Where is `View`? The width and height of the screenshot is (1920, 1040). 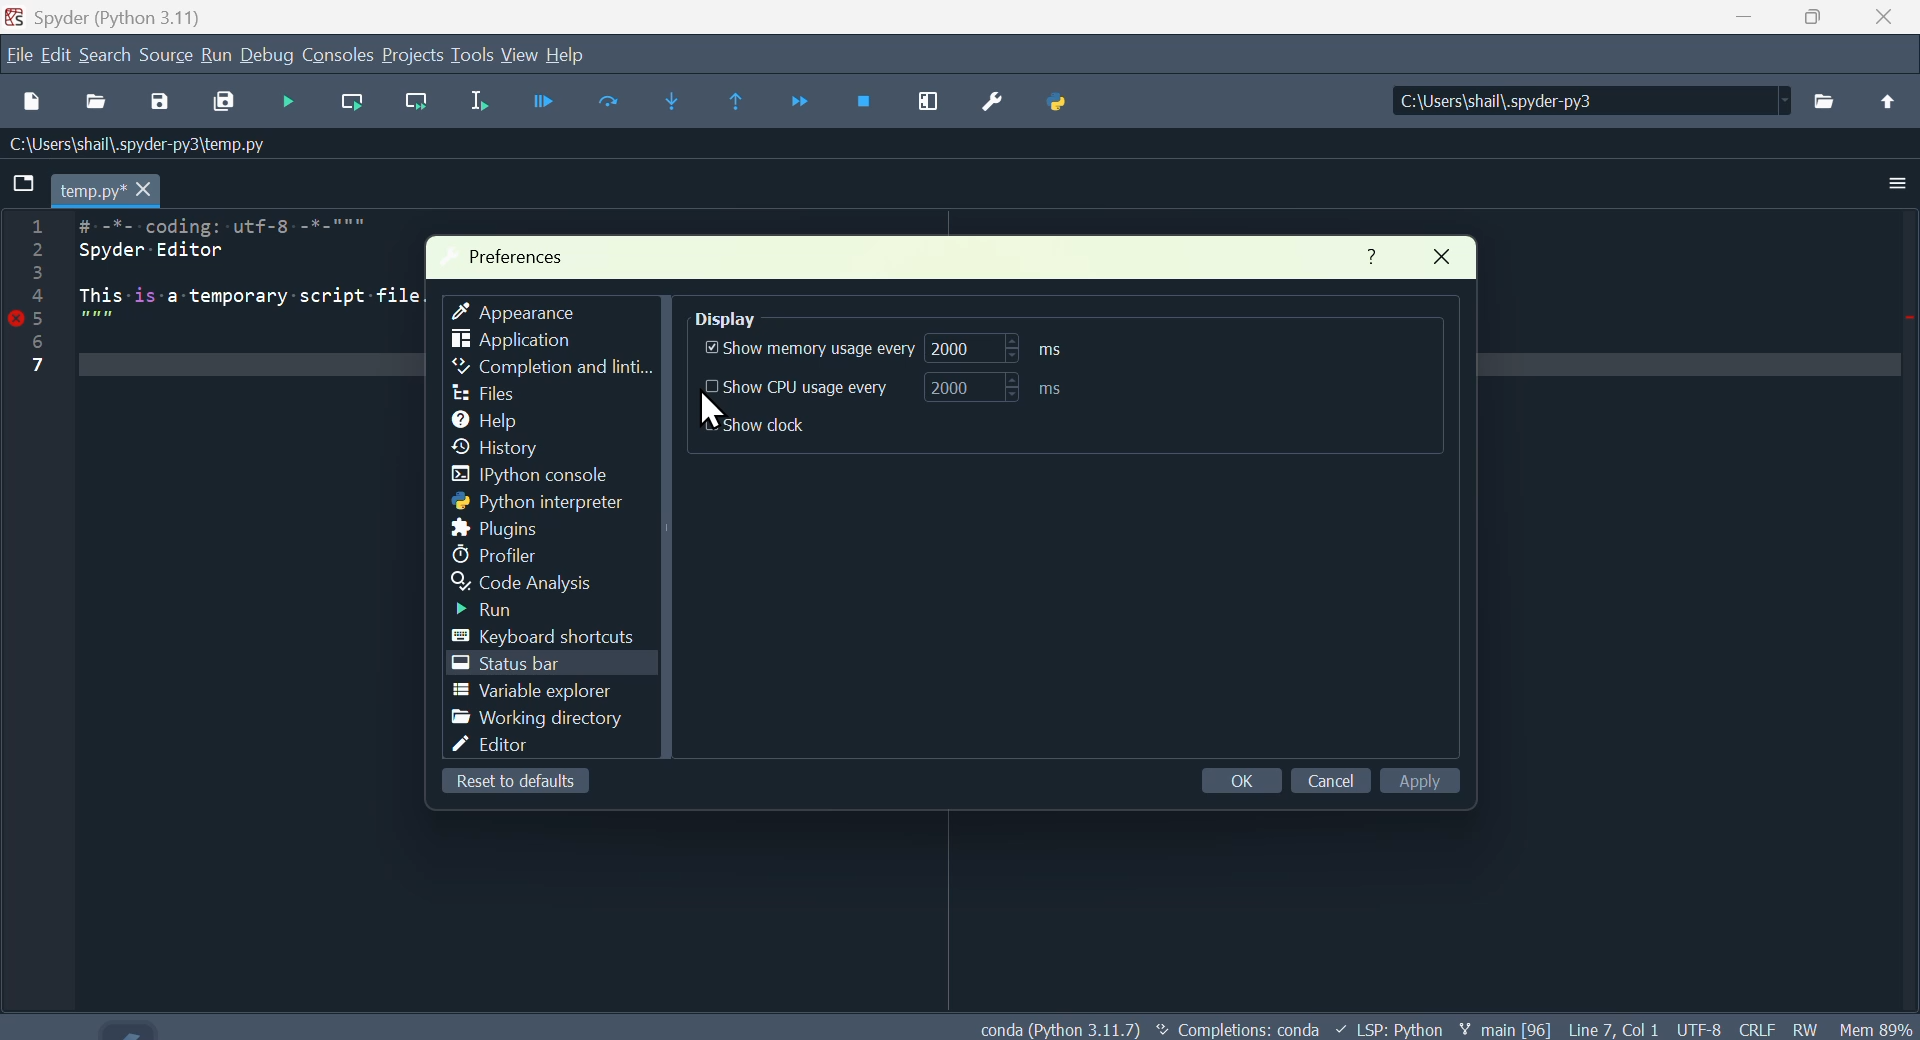 View is located at coordinates (520, 55).